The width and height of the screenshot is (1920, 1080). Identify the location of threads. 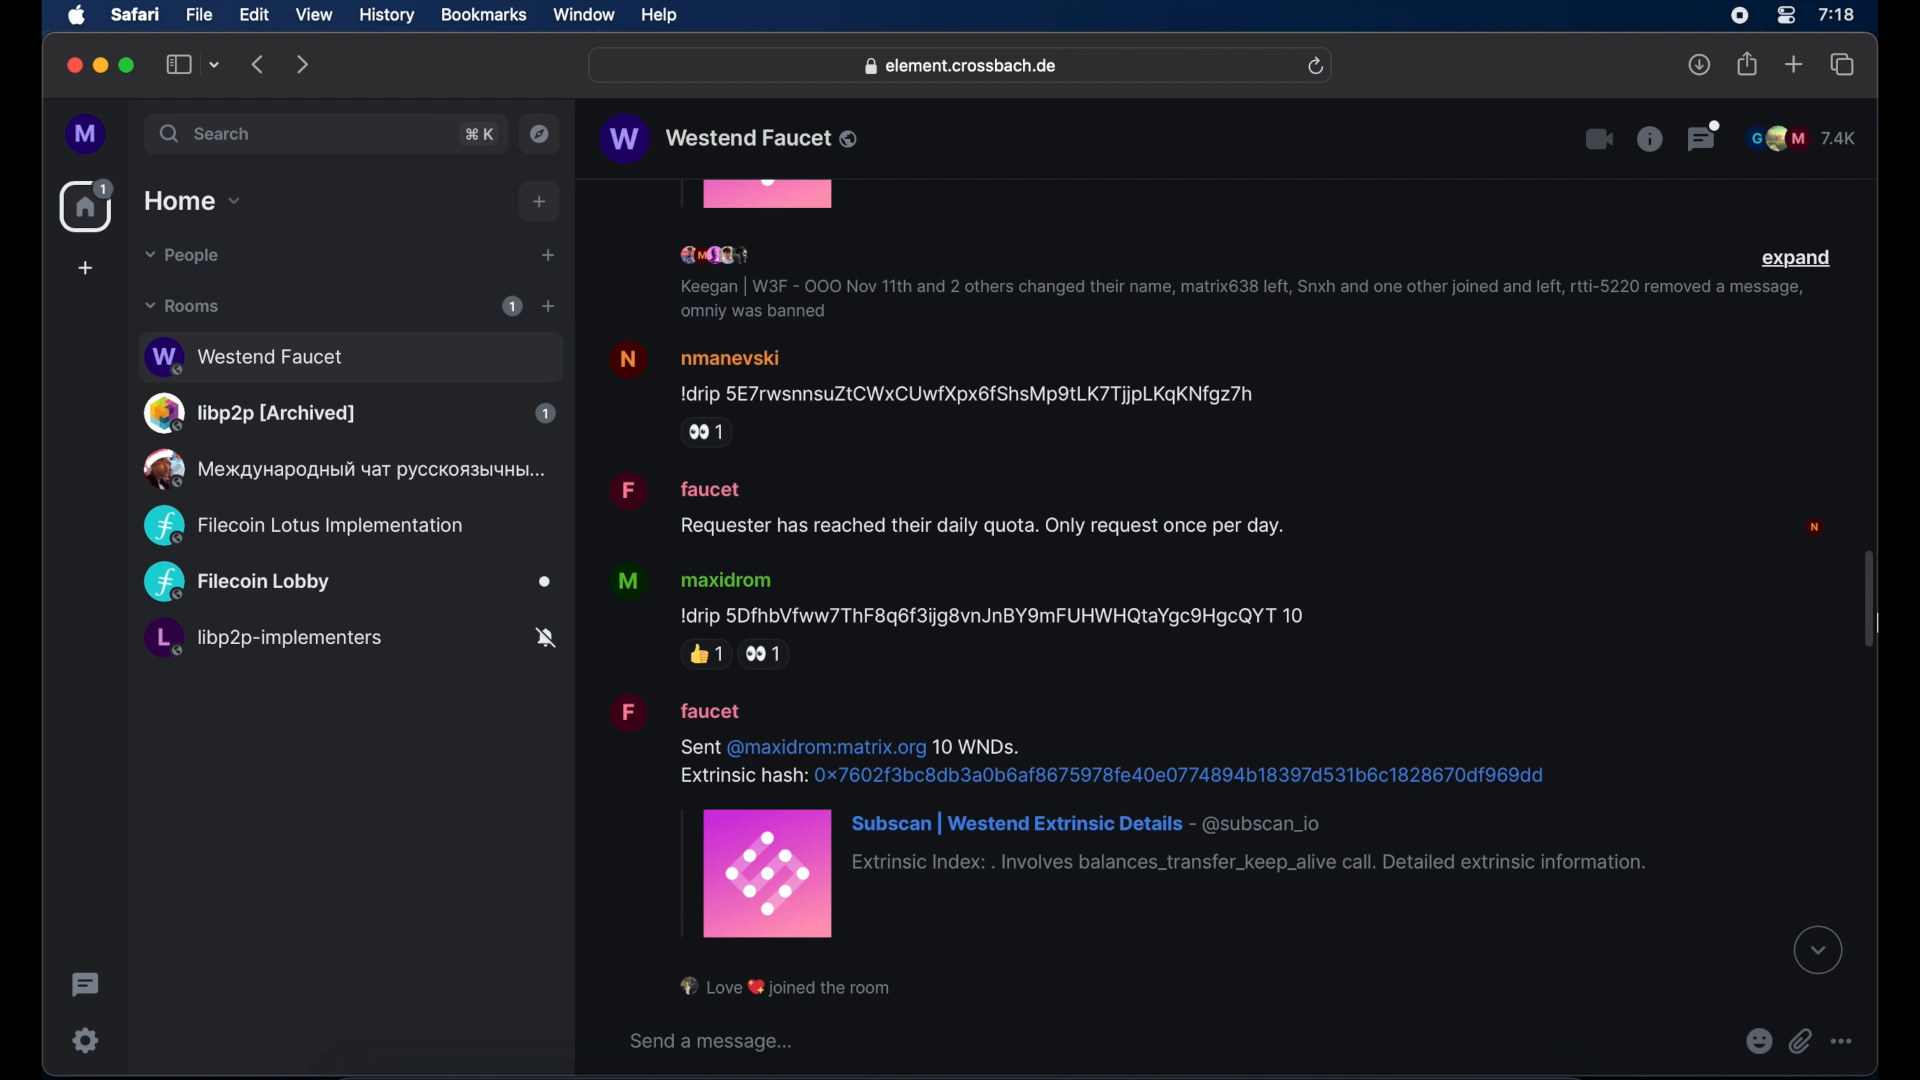
(1705, 136).